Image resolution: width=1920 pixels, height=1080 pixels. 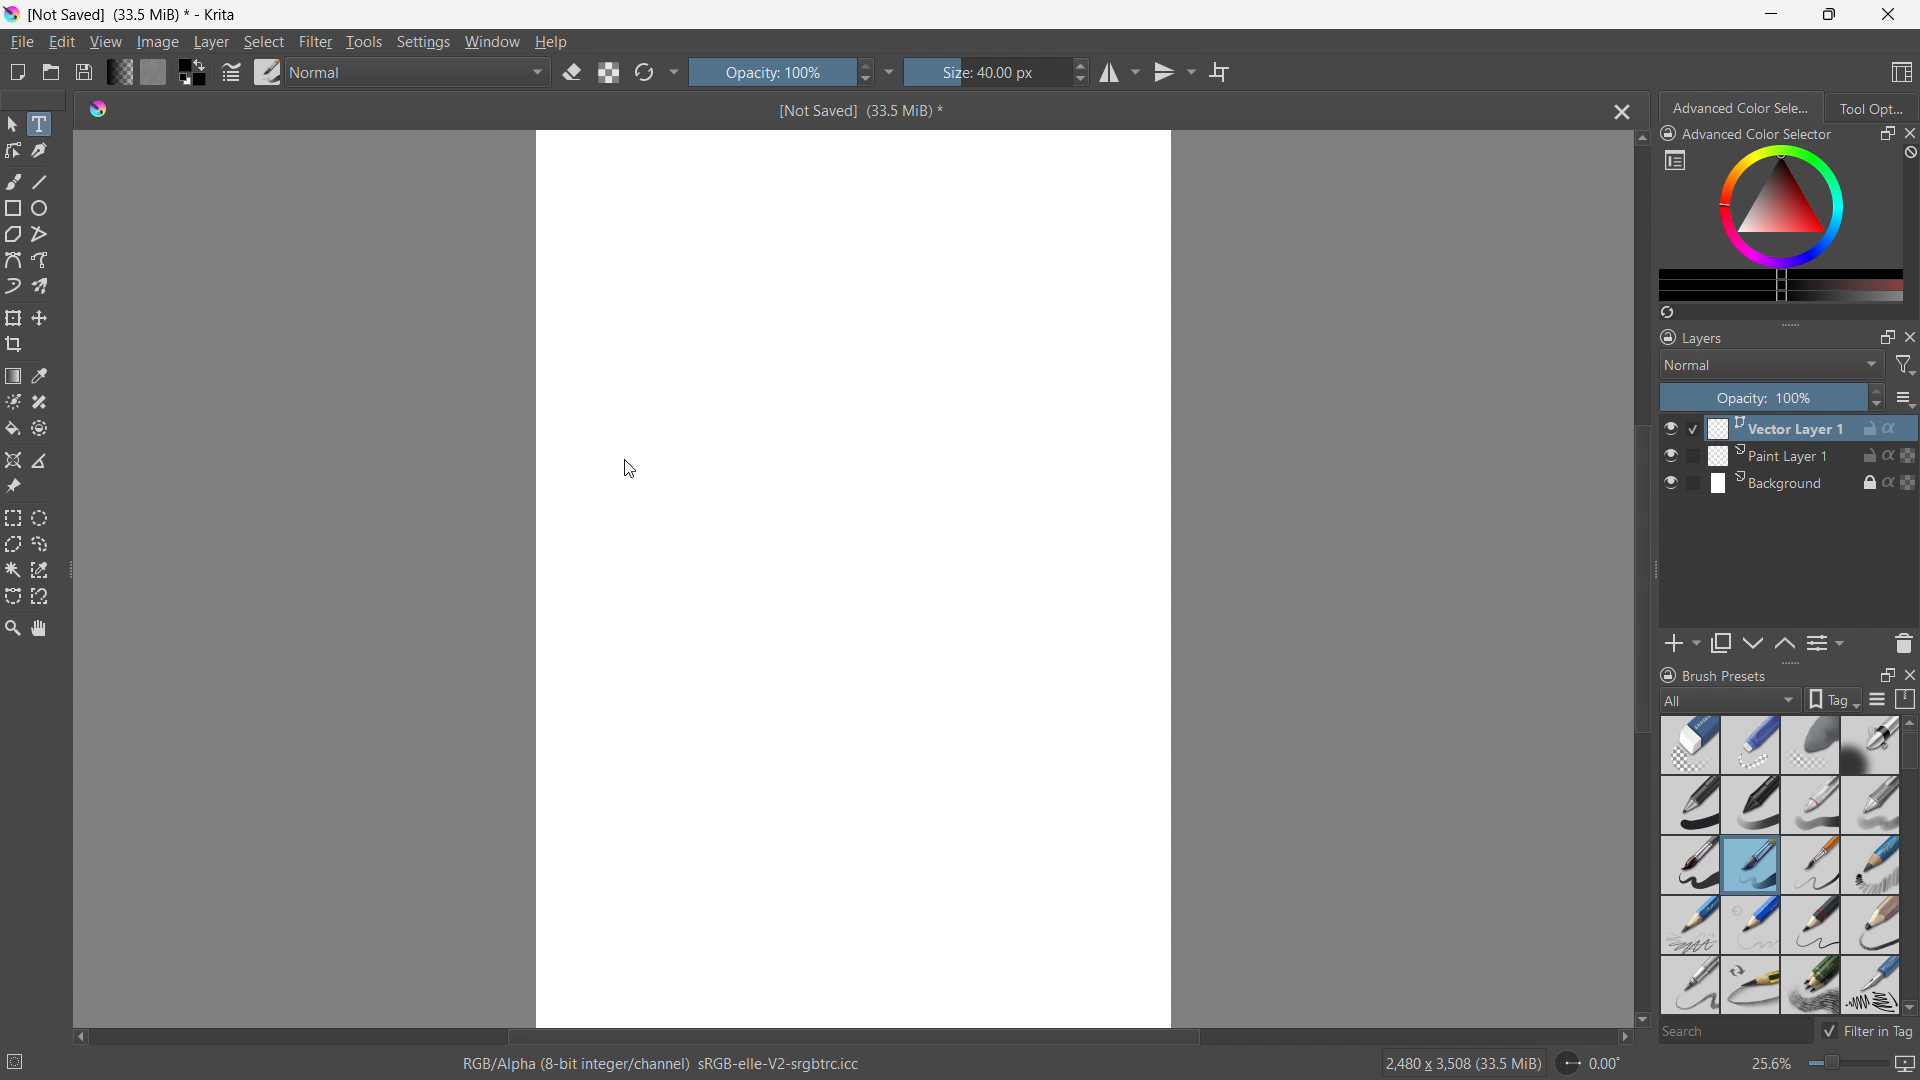 I want to click on brush type, so click(x=1732, y=699).